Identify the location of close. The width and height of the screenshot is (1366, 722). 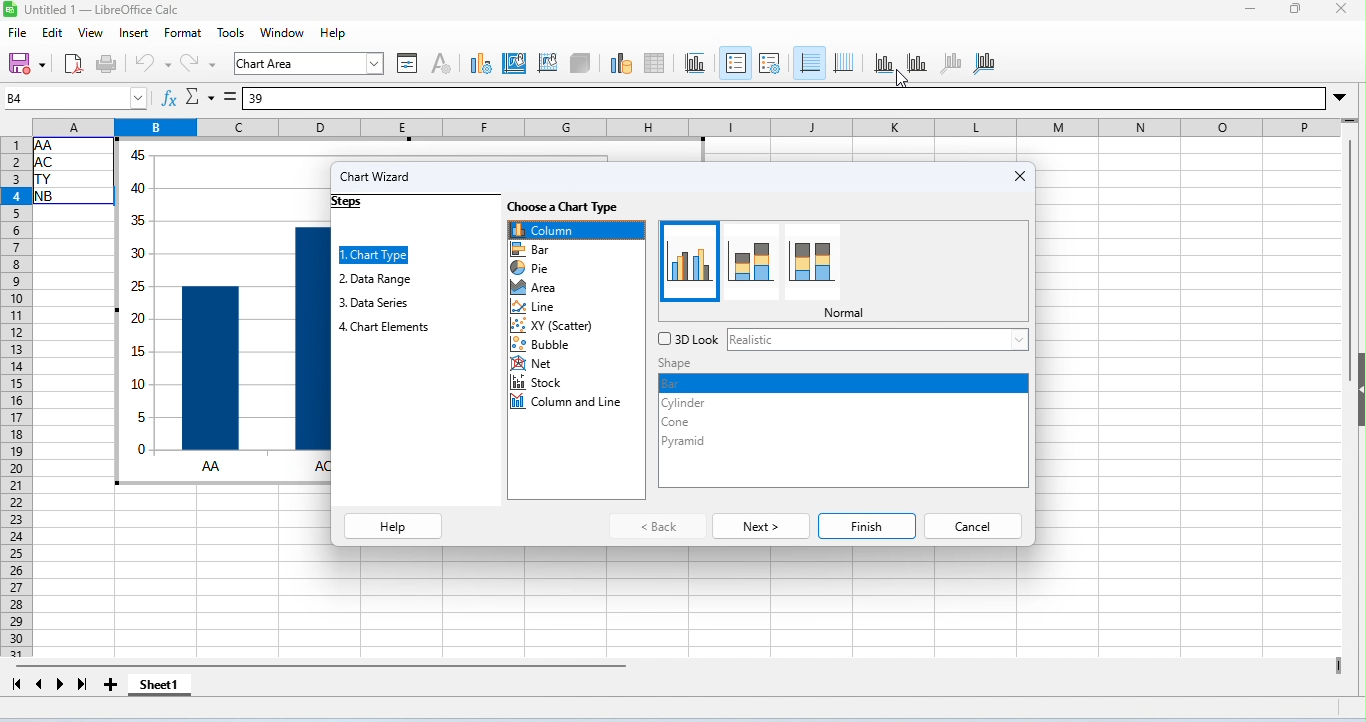
(1339, 9).